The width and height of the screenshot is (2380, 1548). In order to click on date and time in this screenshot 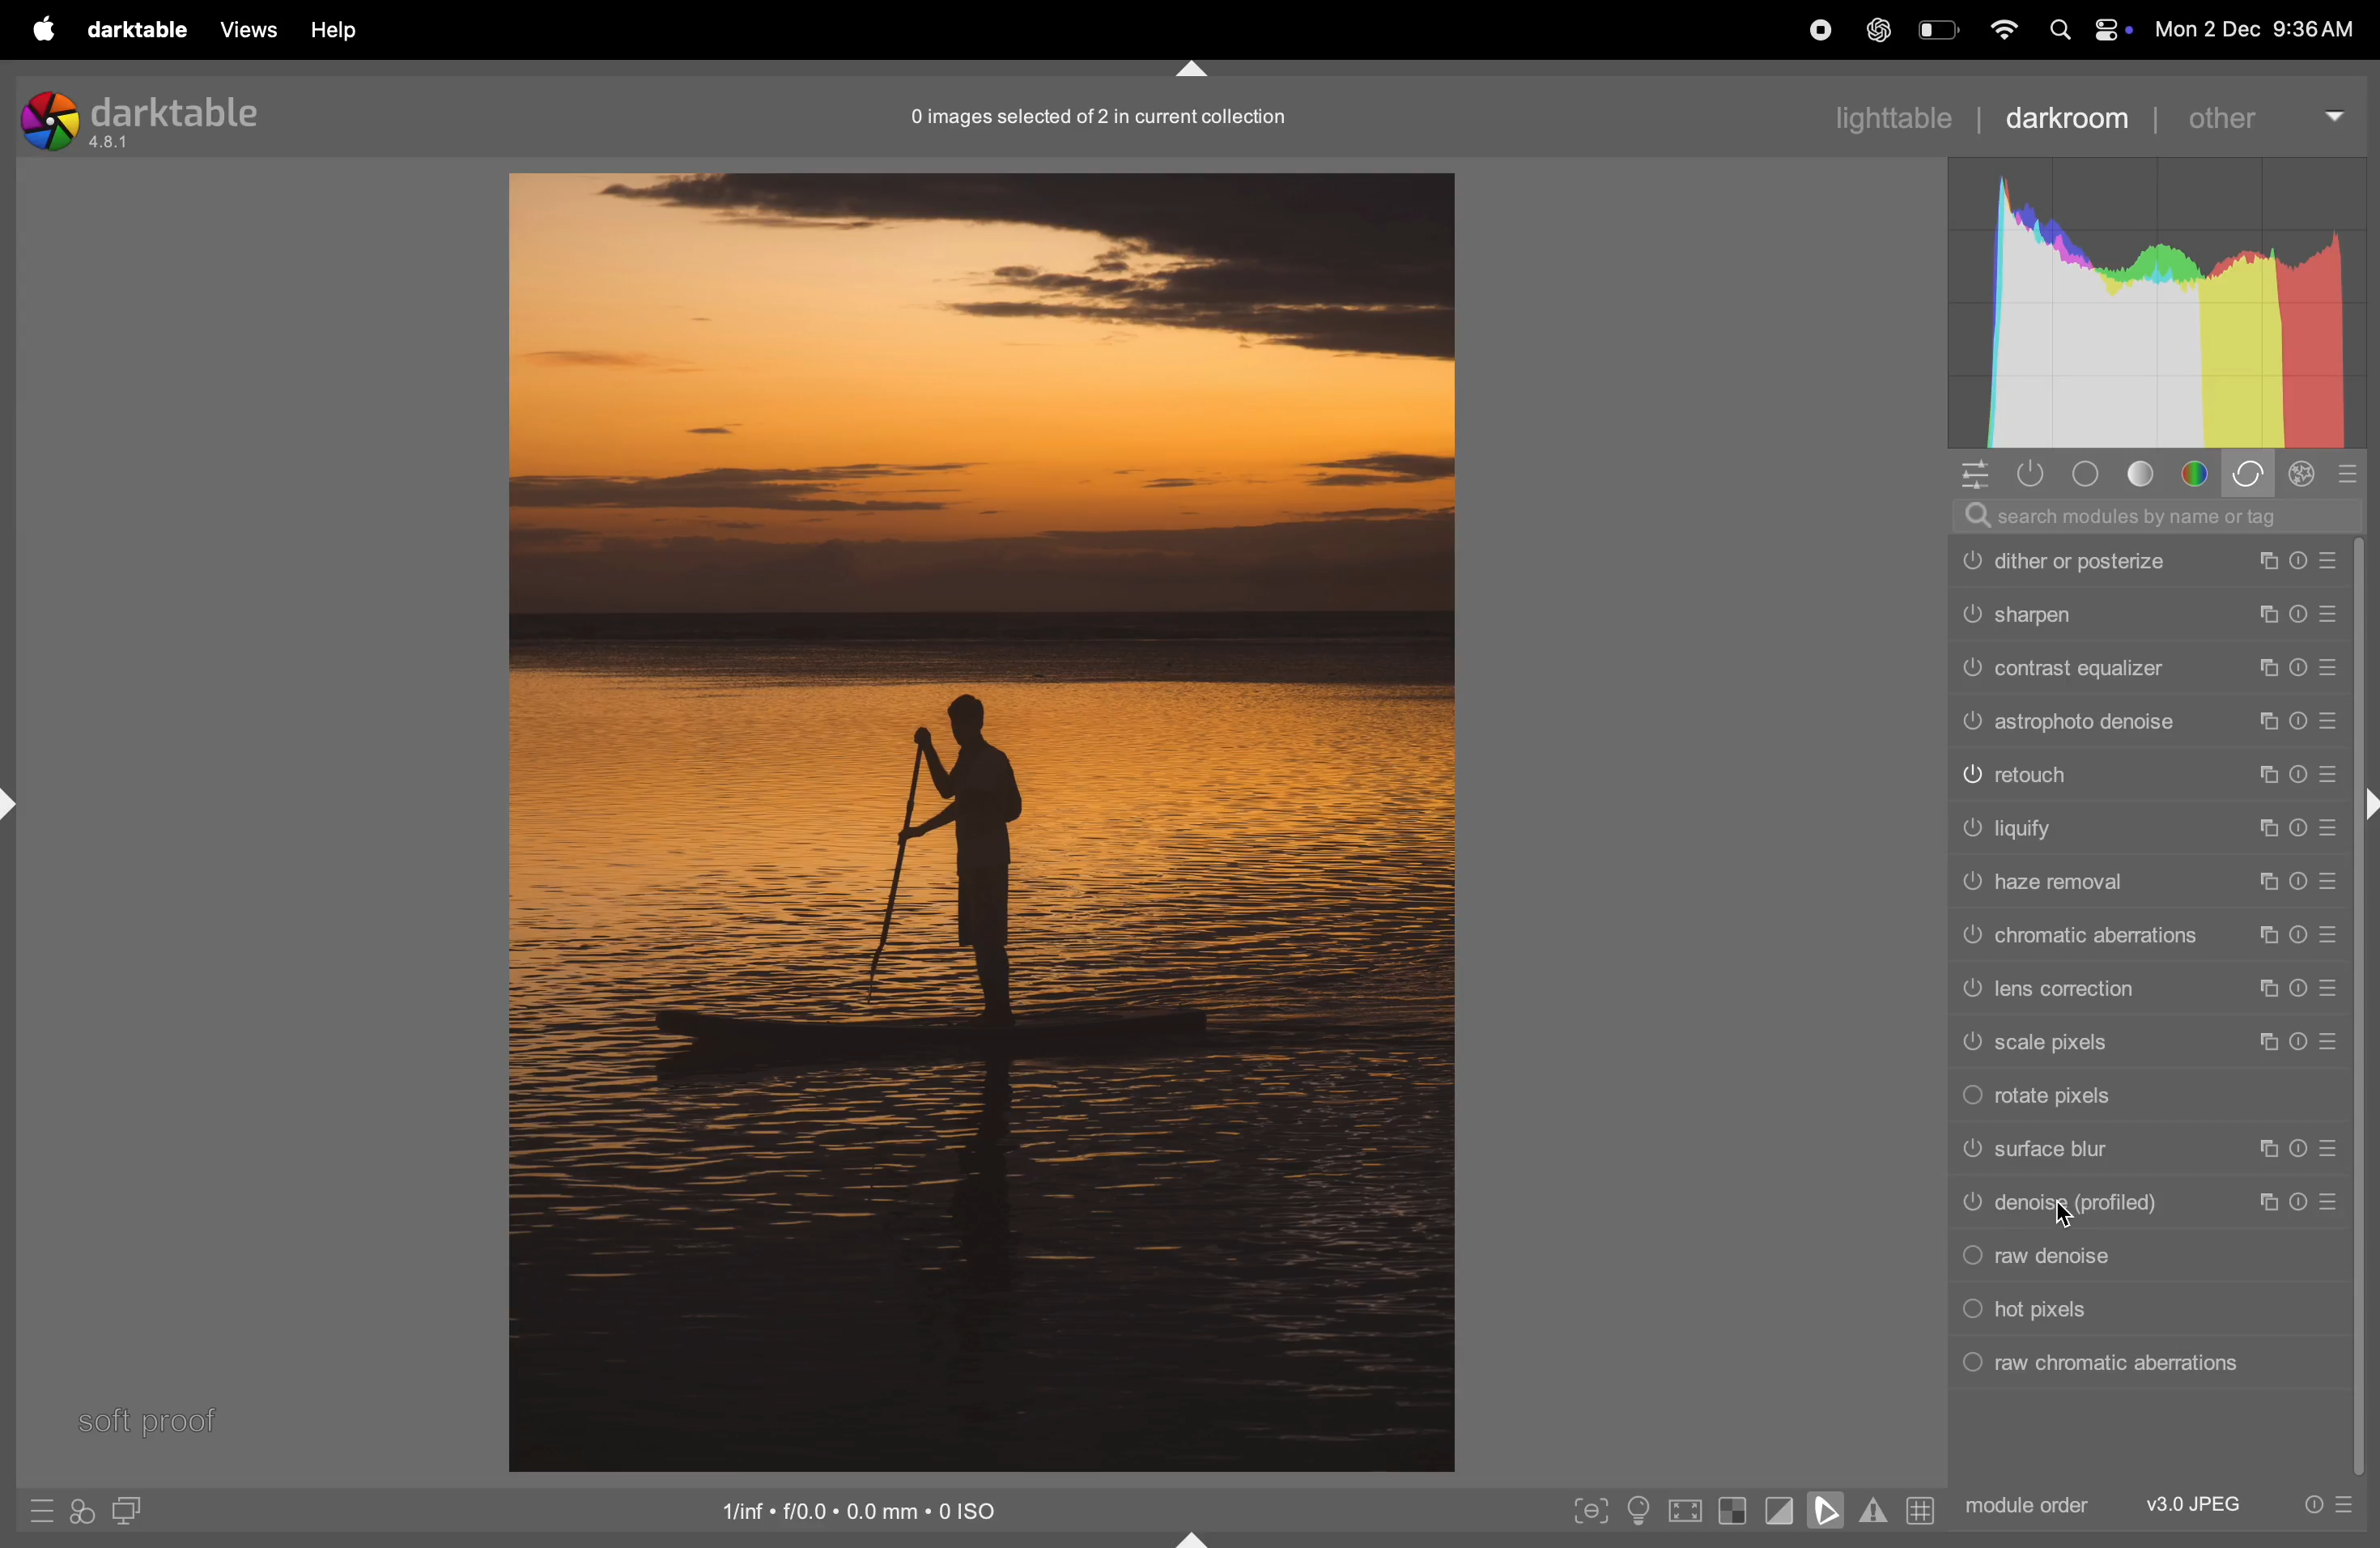, I will do `click(2262, 29)`.